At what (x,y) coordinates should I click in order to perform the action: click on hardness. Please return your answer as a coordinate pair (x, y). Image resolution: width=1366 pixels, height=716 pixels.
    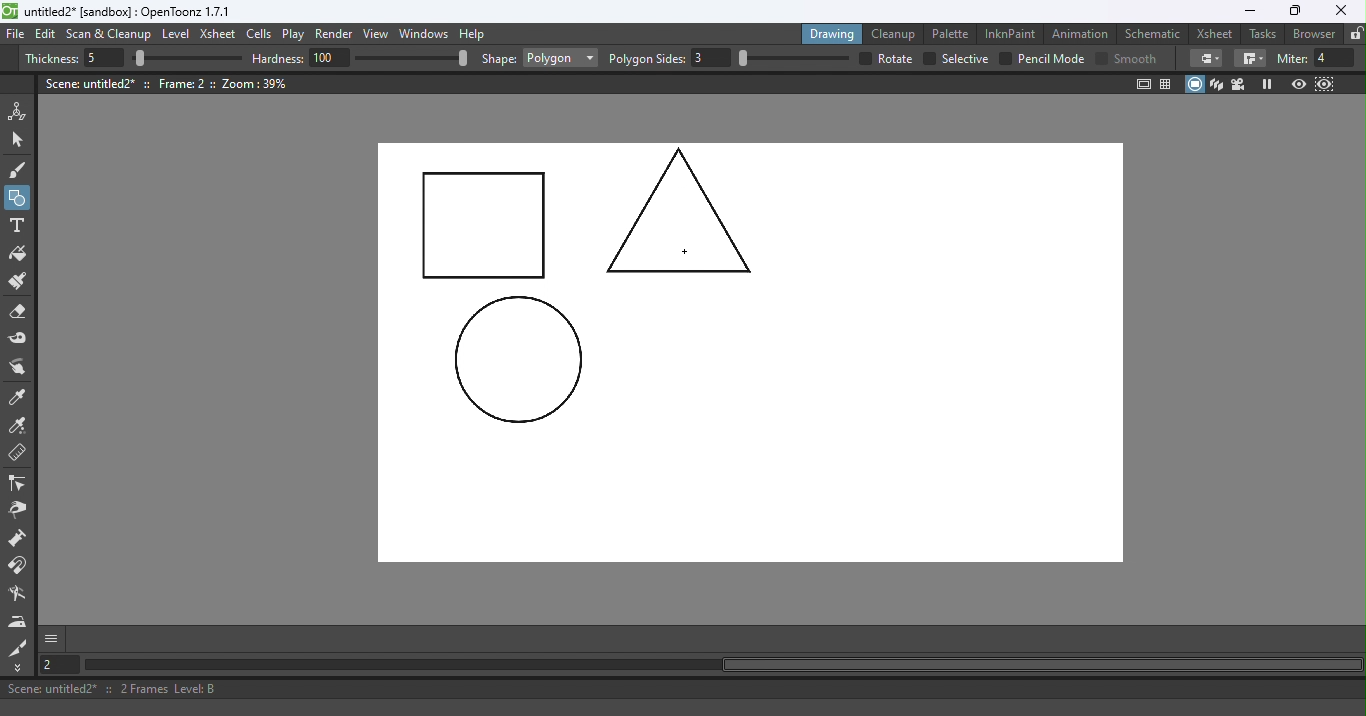
    Looking at the image, I should click on (280, 58).